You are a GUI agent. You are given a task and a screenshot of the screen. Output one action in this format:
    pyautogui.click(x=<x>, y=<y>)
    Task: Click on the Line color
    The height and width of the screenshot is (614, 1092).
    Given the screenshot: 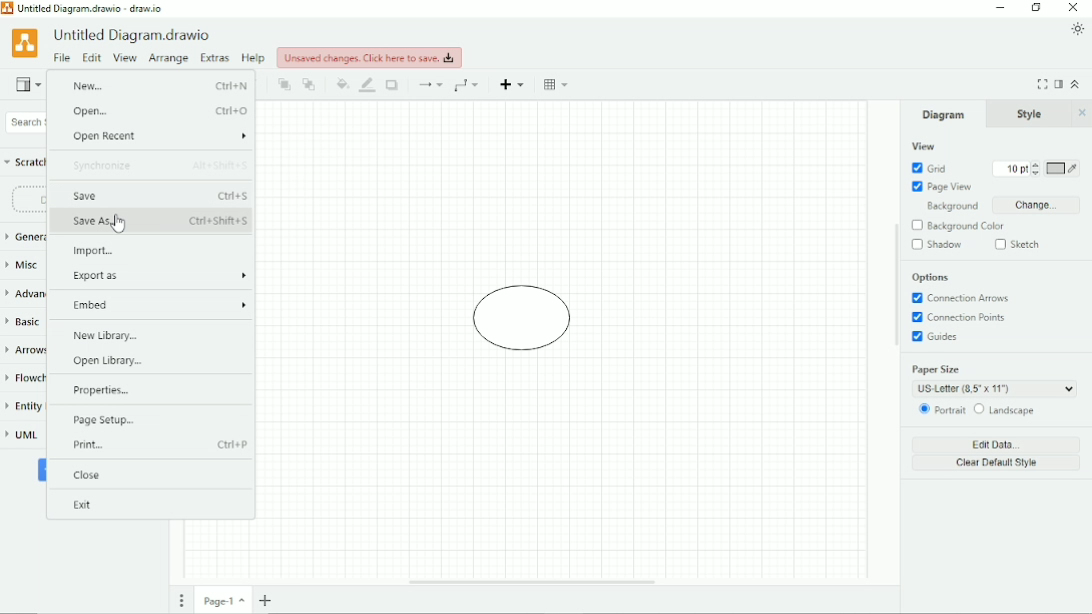 What is the action you would take?
    pyautogui.click(x=367, y=85)
    